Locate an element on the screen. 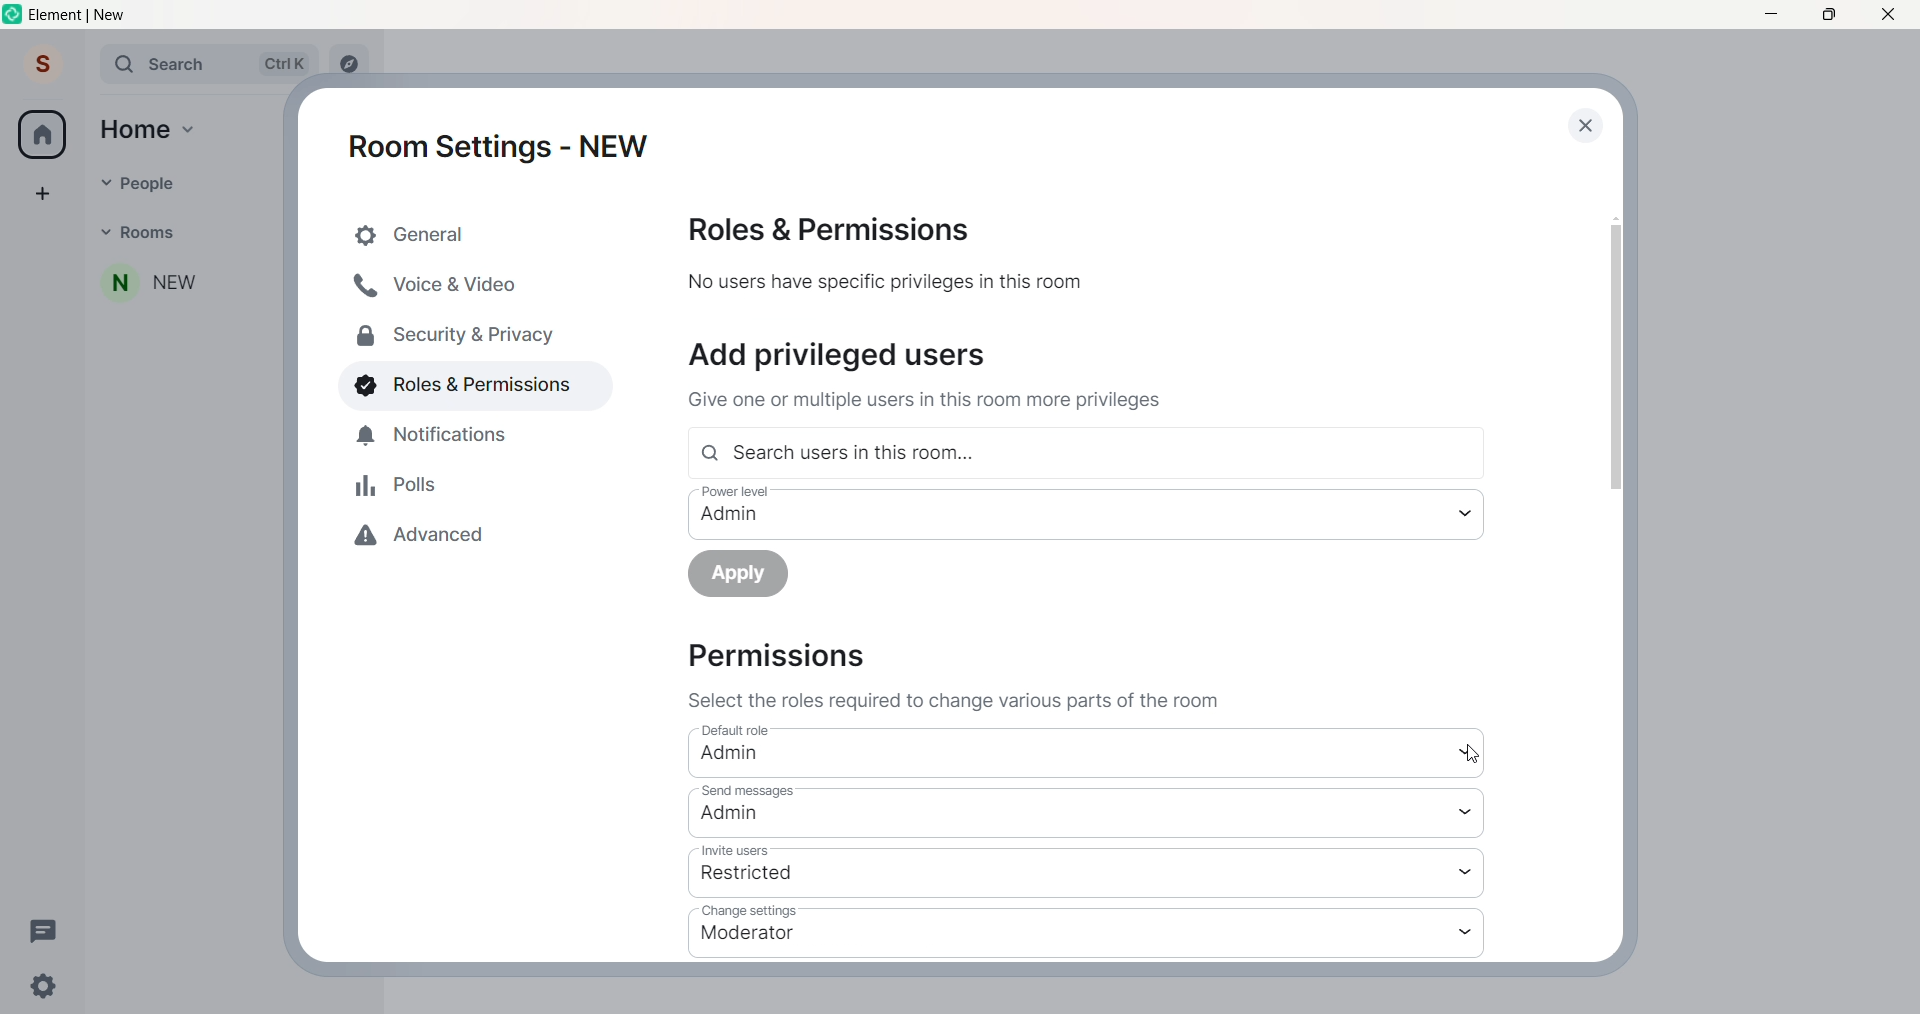  invite users dropdown is located at coordinates (1473, 873).